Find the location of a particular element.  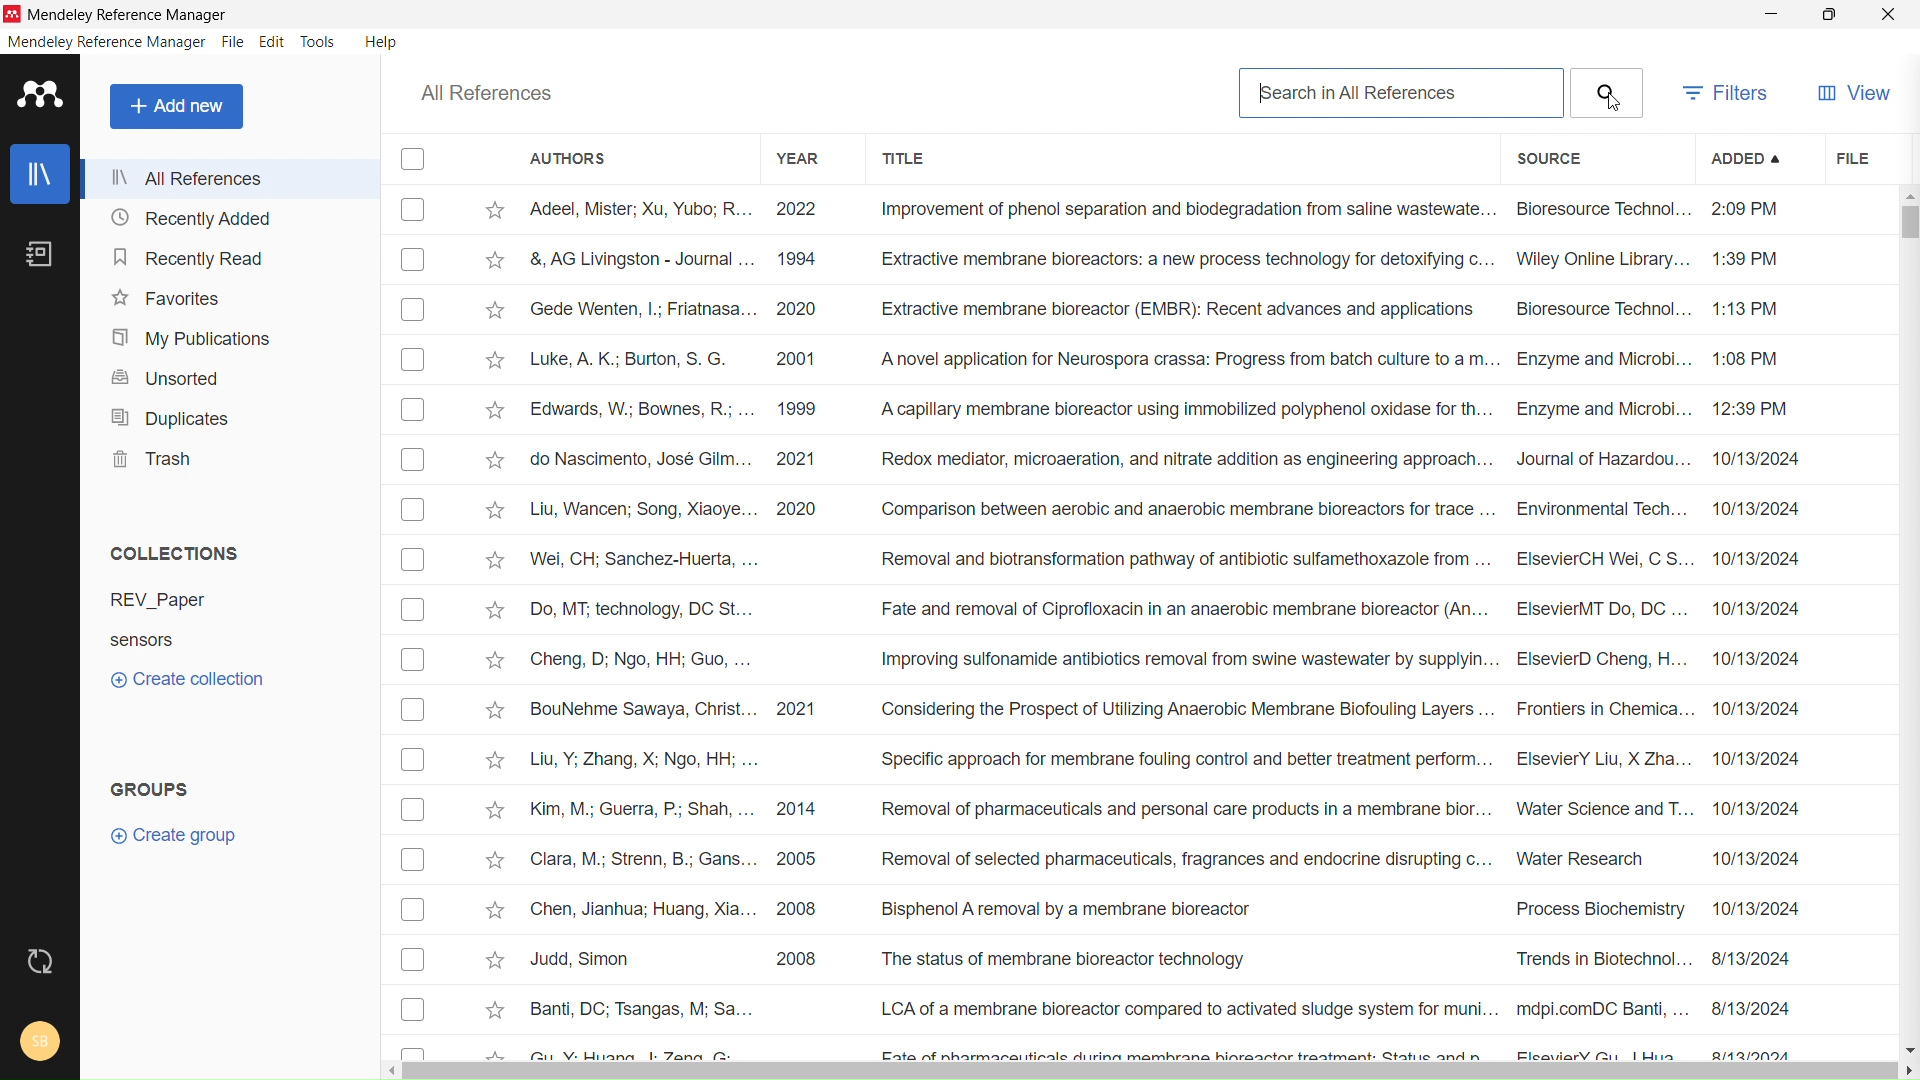

Add to favourites is located at coordinates (494, 1011).